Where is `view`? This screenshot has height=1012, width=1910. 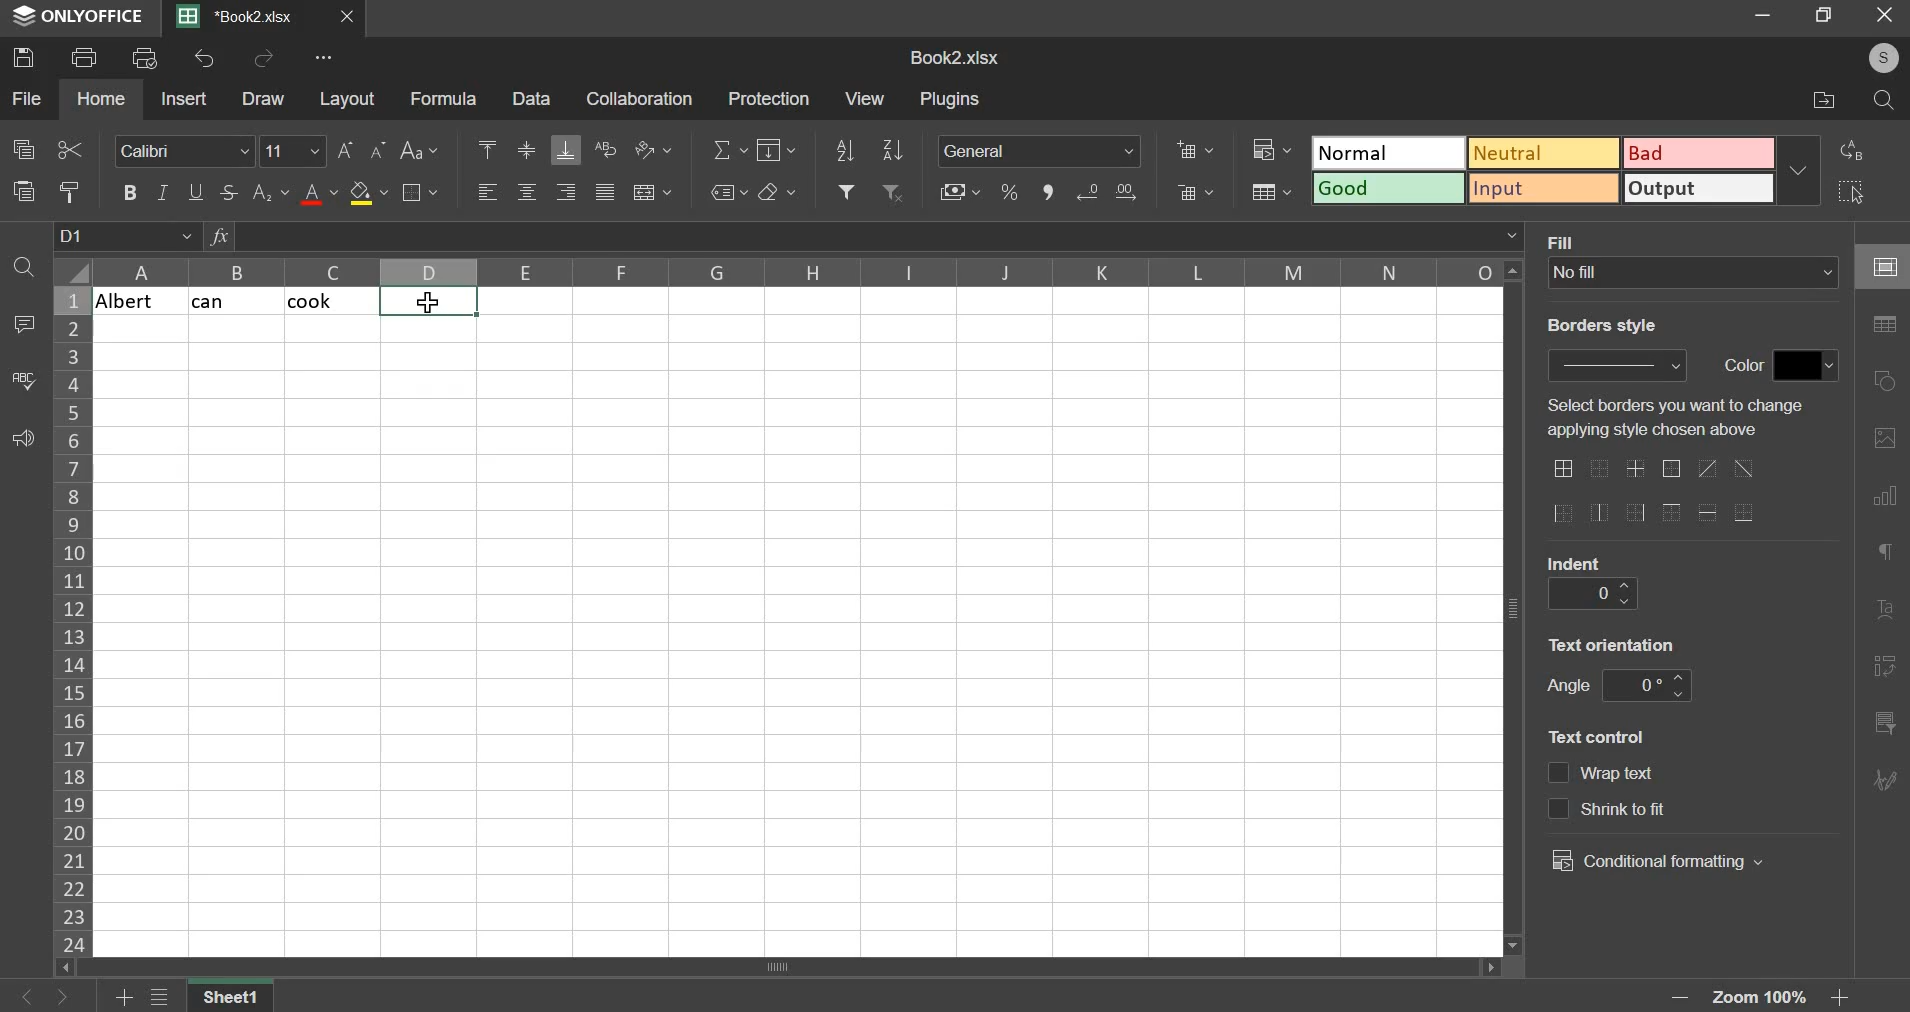 view is located at coordinates (864, 97).